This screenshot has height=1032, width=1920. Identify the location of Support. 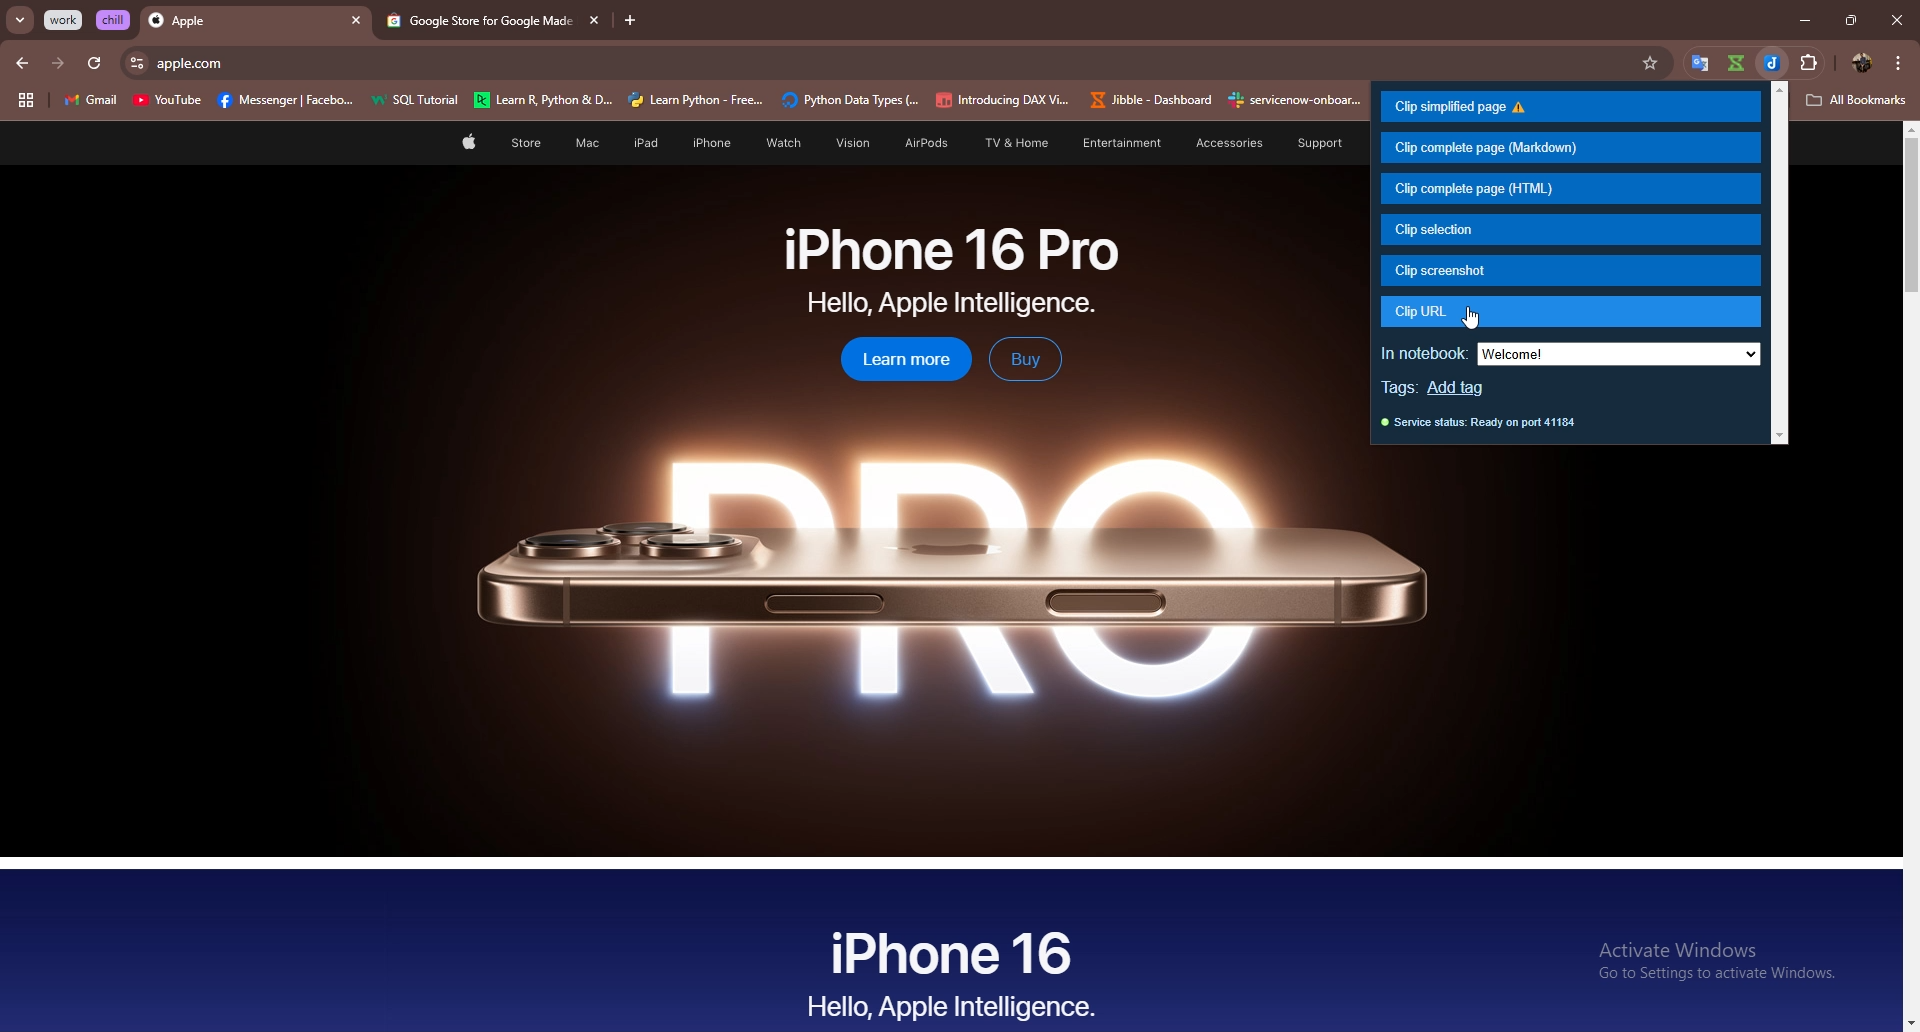
(1311, 143).